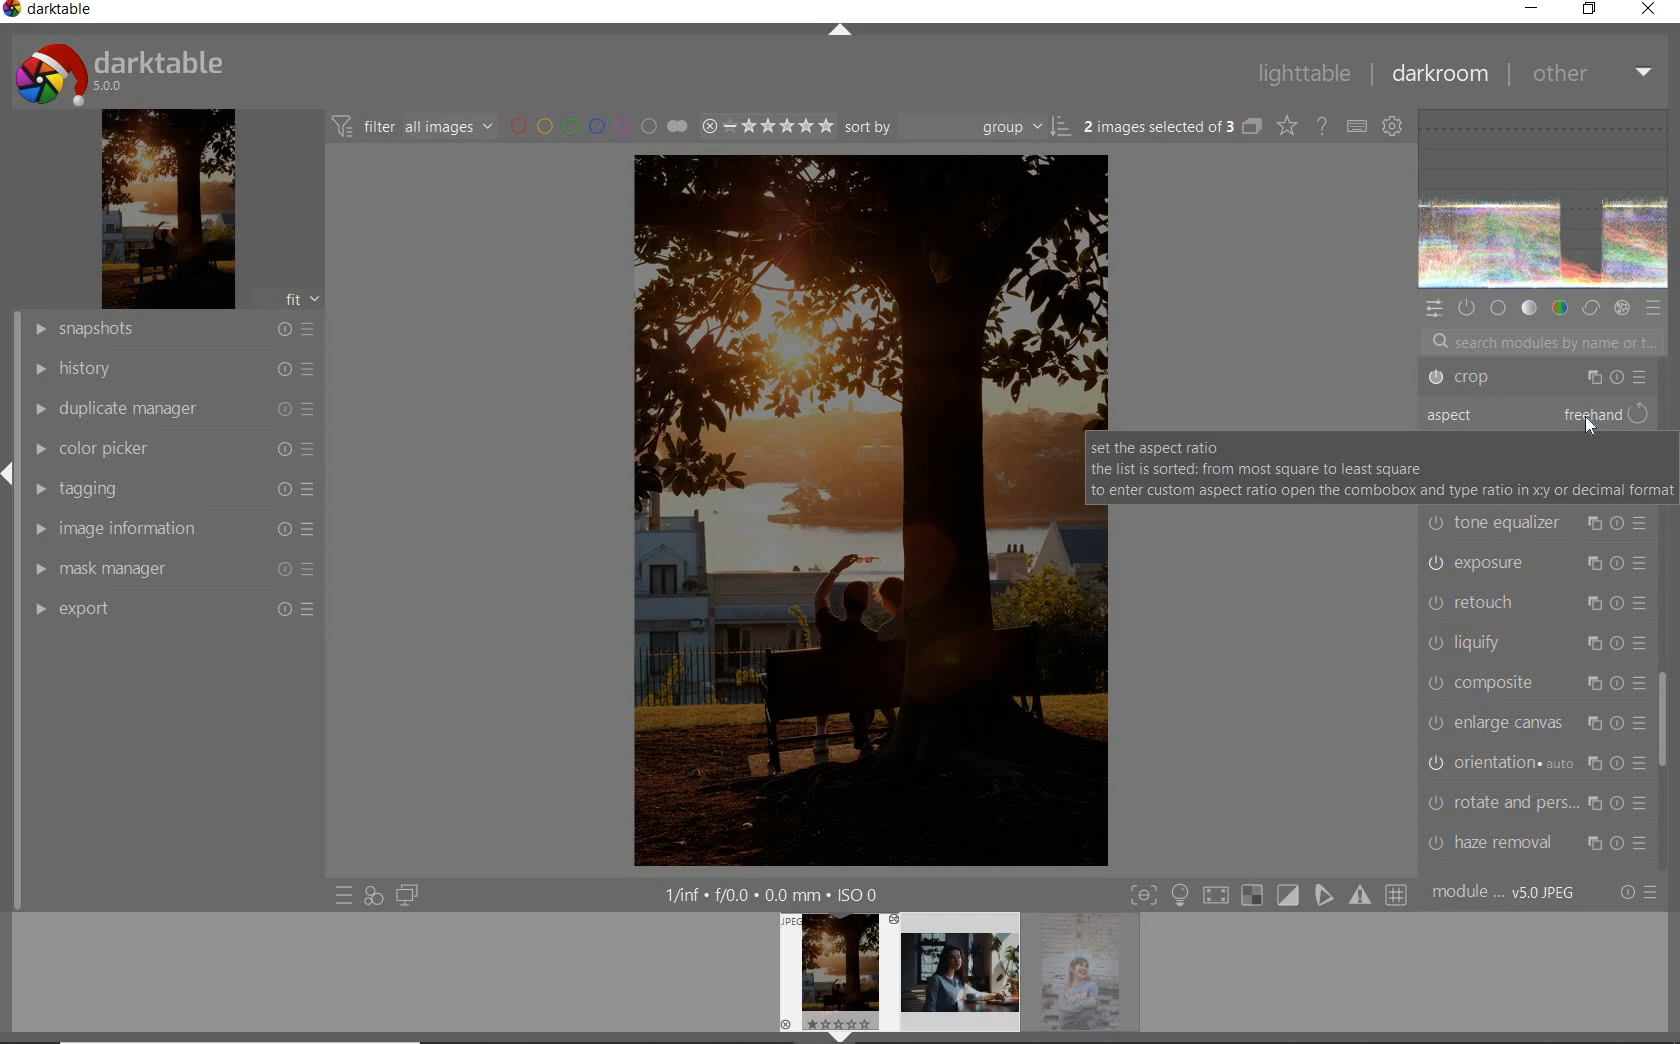 This screenshot has height=1044, width=1680. I want to click on other, so click(1591, 74).